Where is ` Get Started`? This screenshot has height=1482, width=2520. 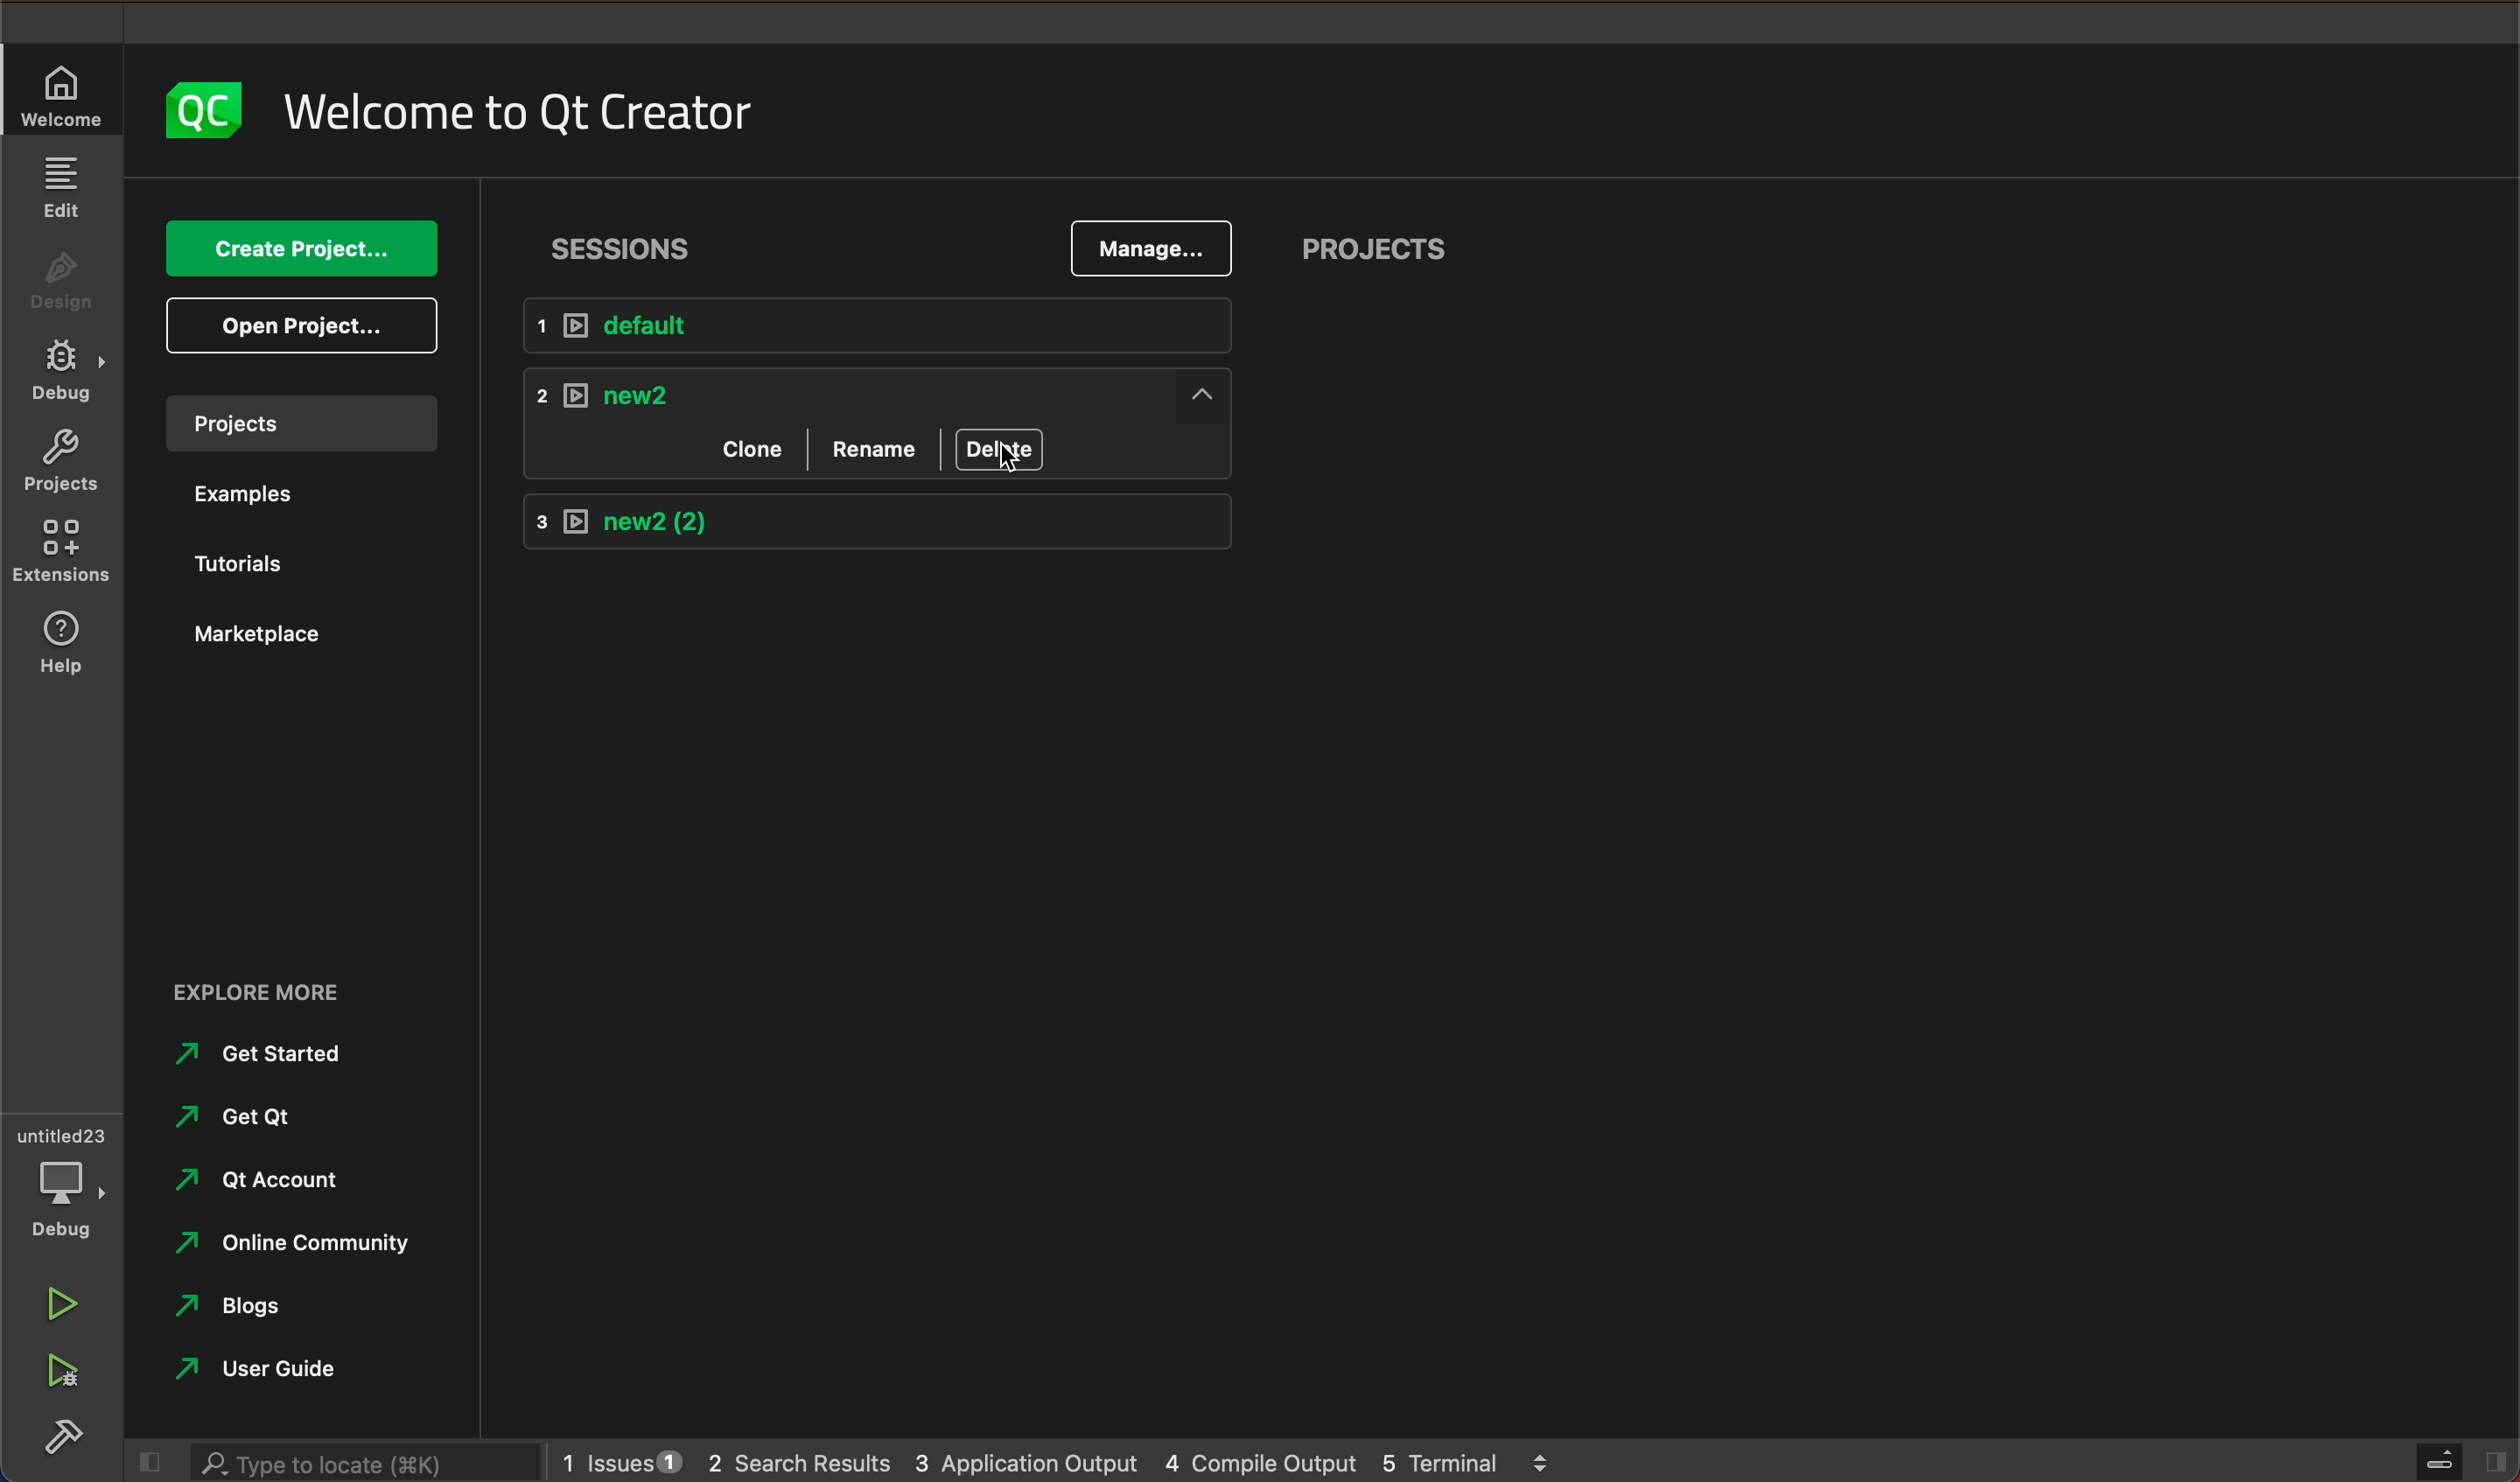
 Get Started is located at coordinates (276, 1056).